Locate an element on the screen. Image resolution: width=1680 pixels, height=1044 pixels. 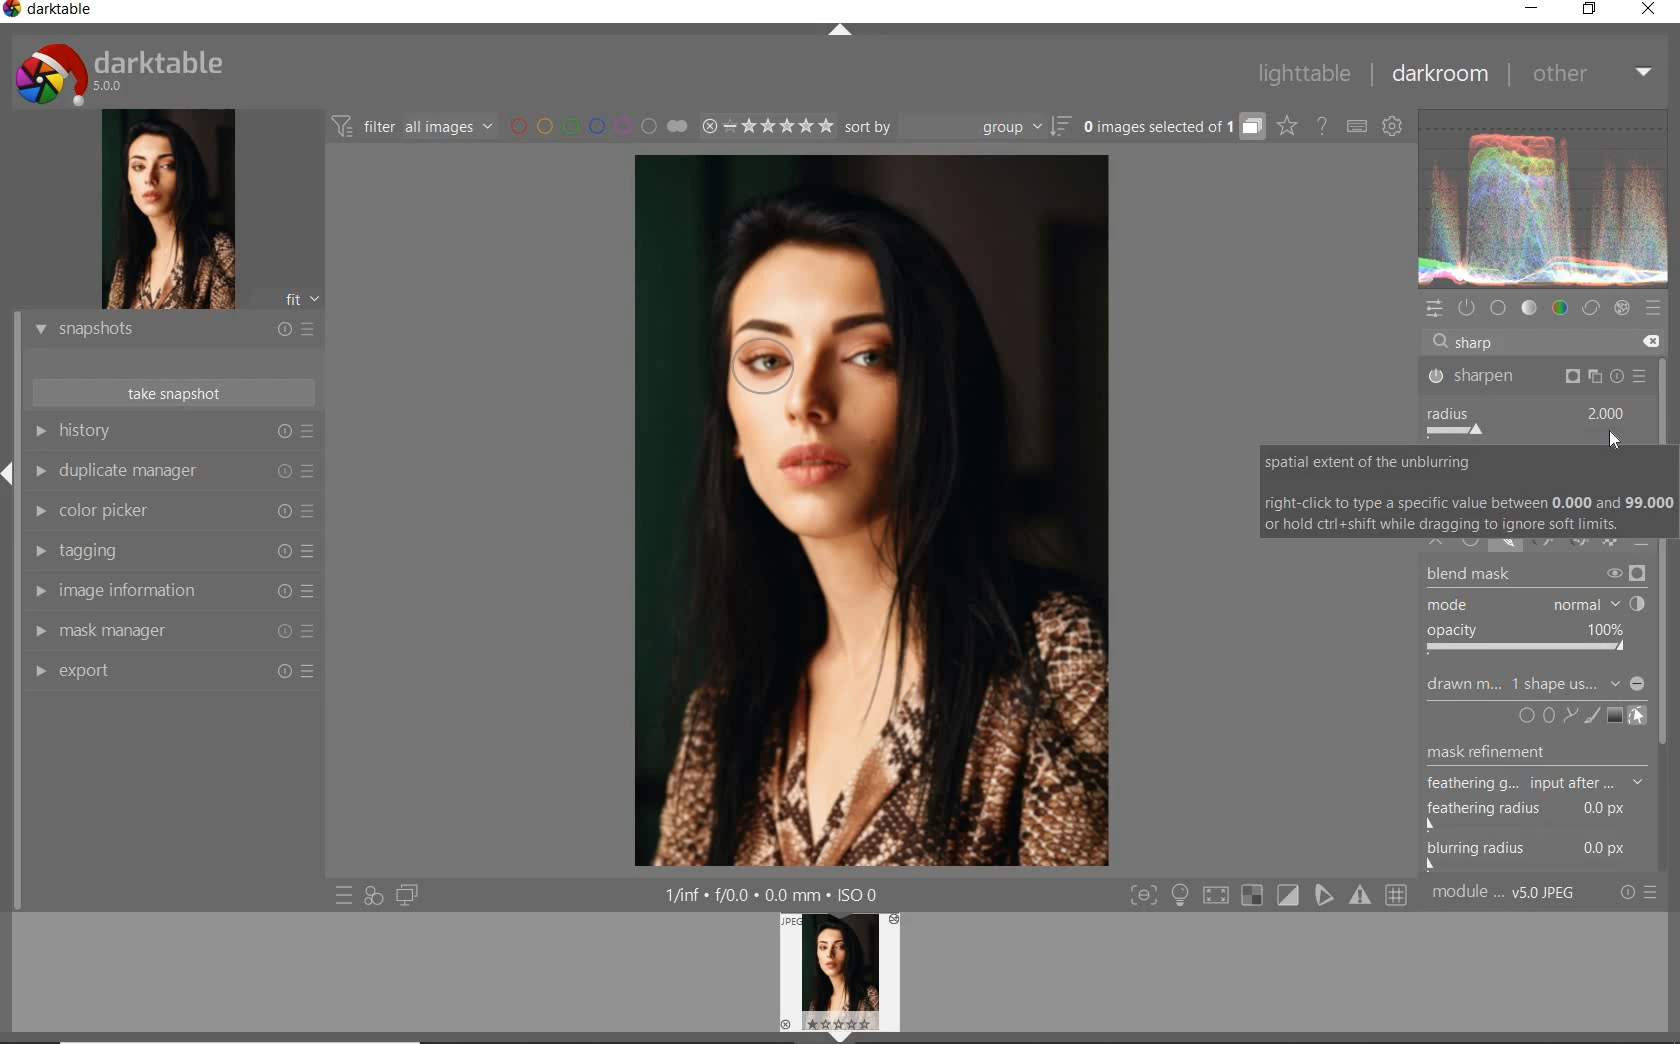
lighttable is located at coordinates (1304, 75).